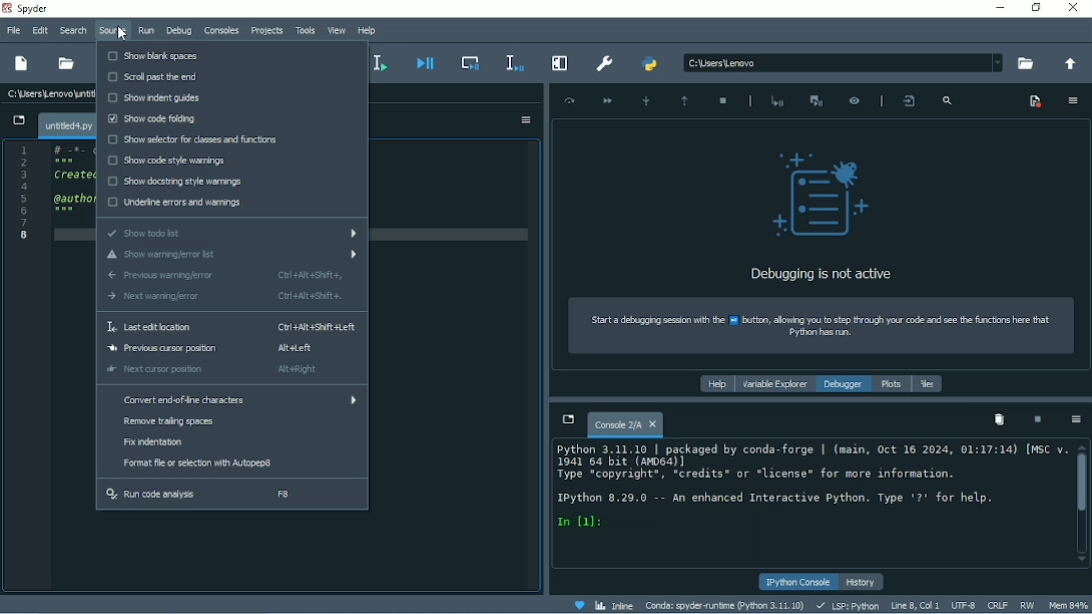 This screenshot has width=1092, height=614. Describe the element at coordinates (239, 464) in the screenshot. I see `Format file or selection with Autopep 8` at that location.